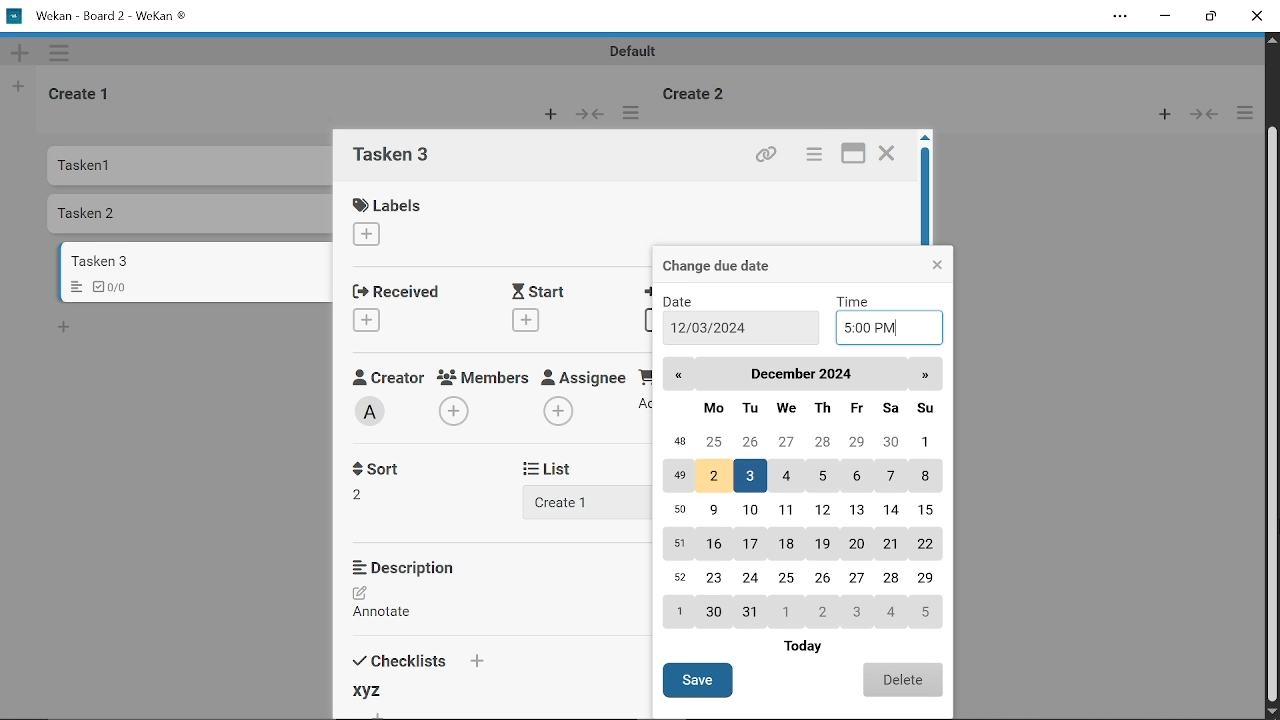 This screenshot has width=1280, height=720. I want to click on Card actions, so click(812, 156).